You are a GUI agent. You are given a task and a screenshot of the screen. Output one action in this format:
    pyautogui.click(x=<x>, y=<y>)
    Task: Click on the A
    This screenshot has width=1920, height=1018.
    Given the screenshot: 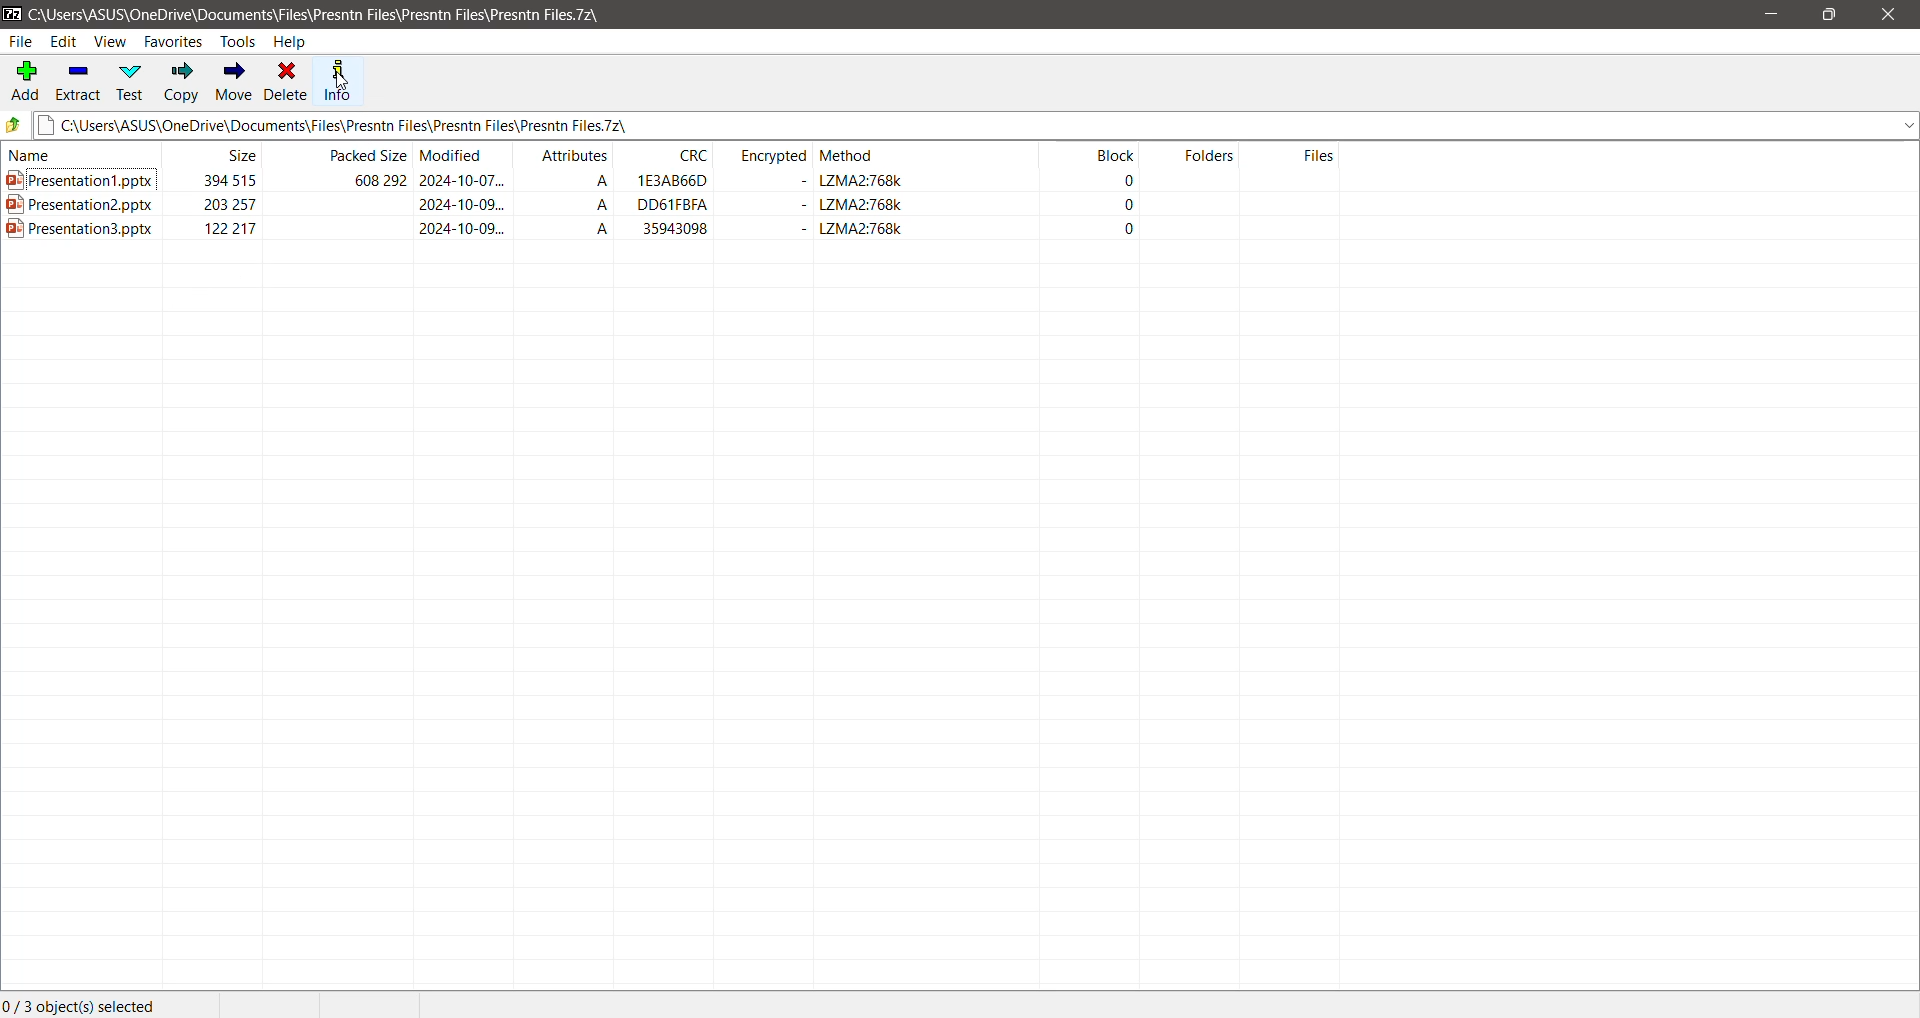 What is the action you would take?
    pyautogui.click(x=592, y=183)
    